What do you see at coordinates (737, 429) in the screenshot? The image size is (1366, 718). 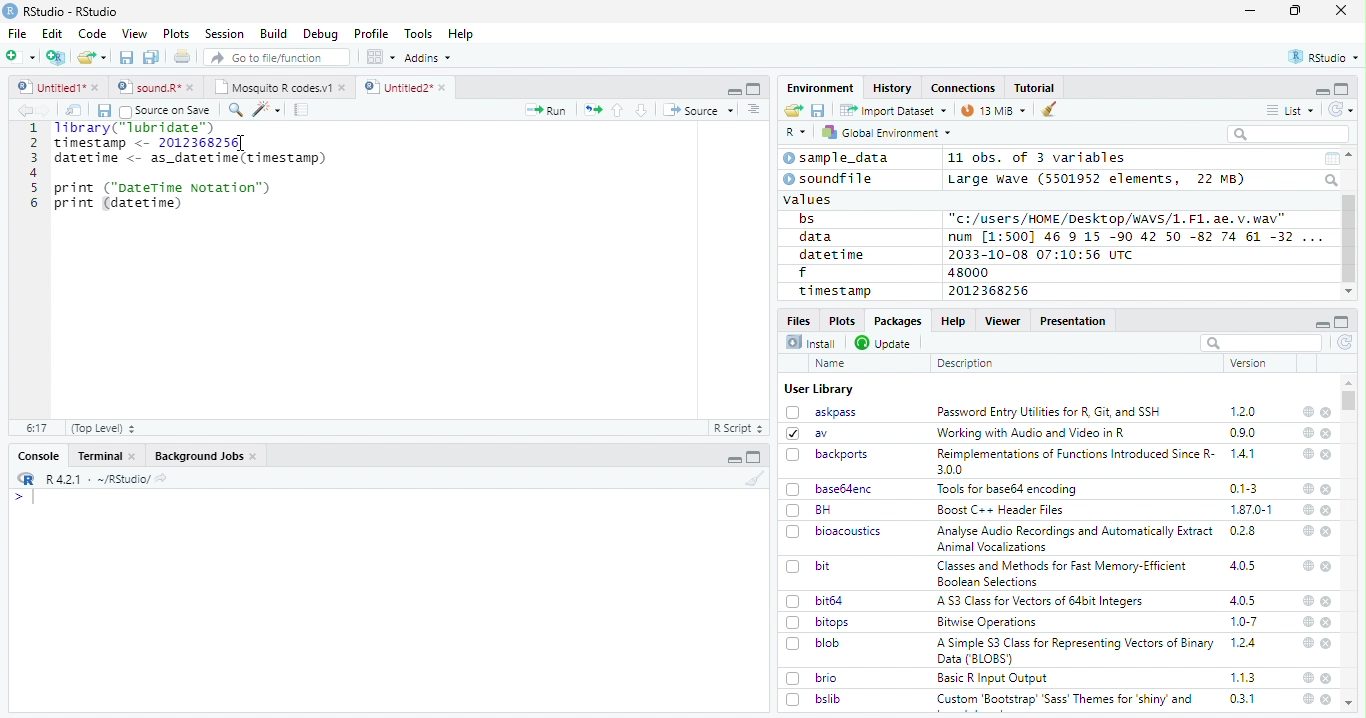 I see `R Script` at bounding box center [737, 429].